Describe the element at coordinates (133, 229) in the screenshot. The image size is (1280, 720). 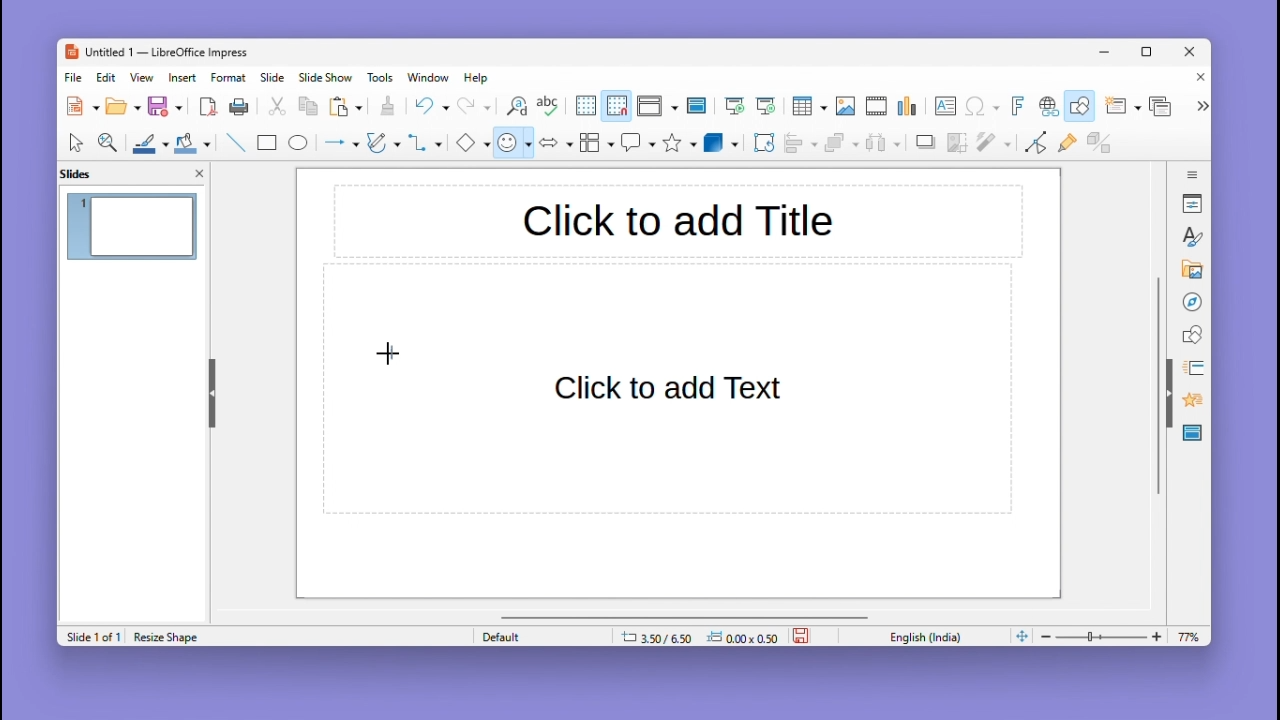
I see `current slide` at that location.